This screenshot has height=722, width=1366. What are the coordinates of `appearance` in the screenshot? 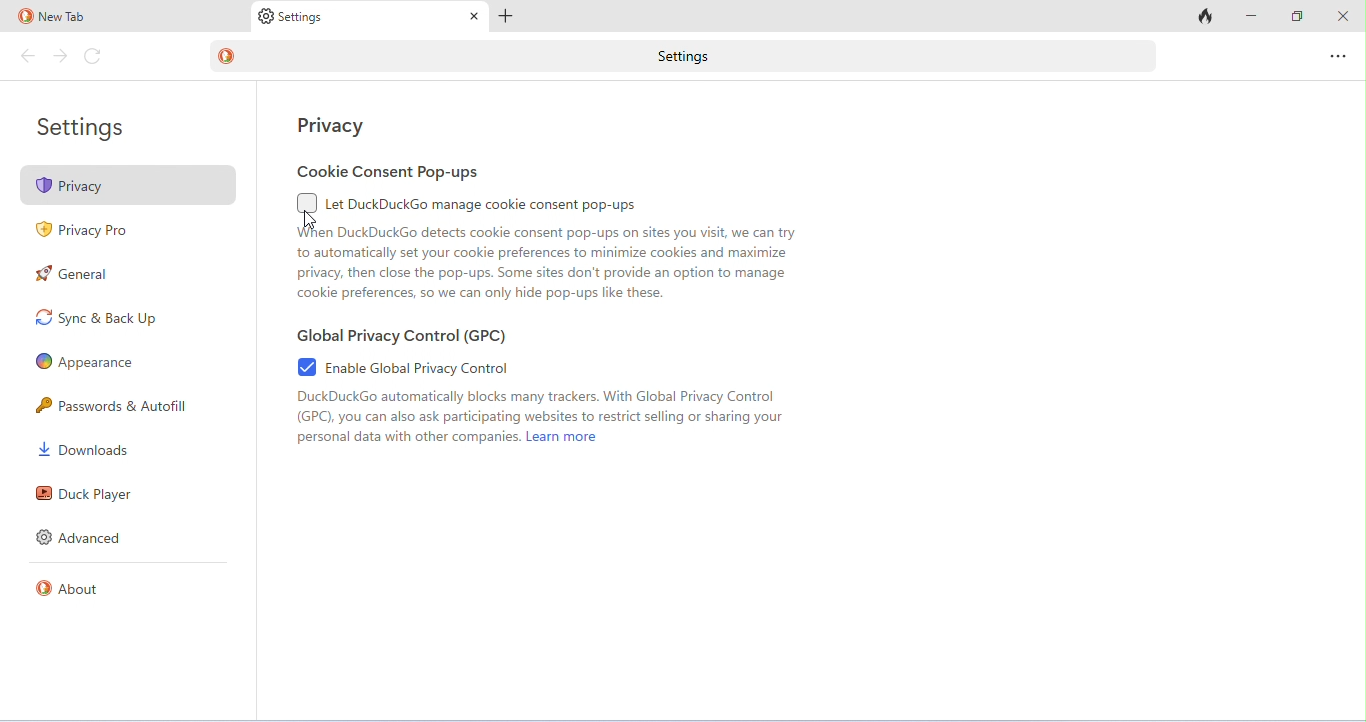 It's located at (85, 363).